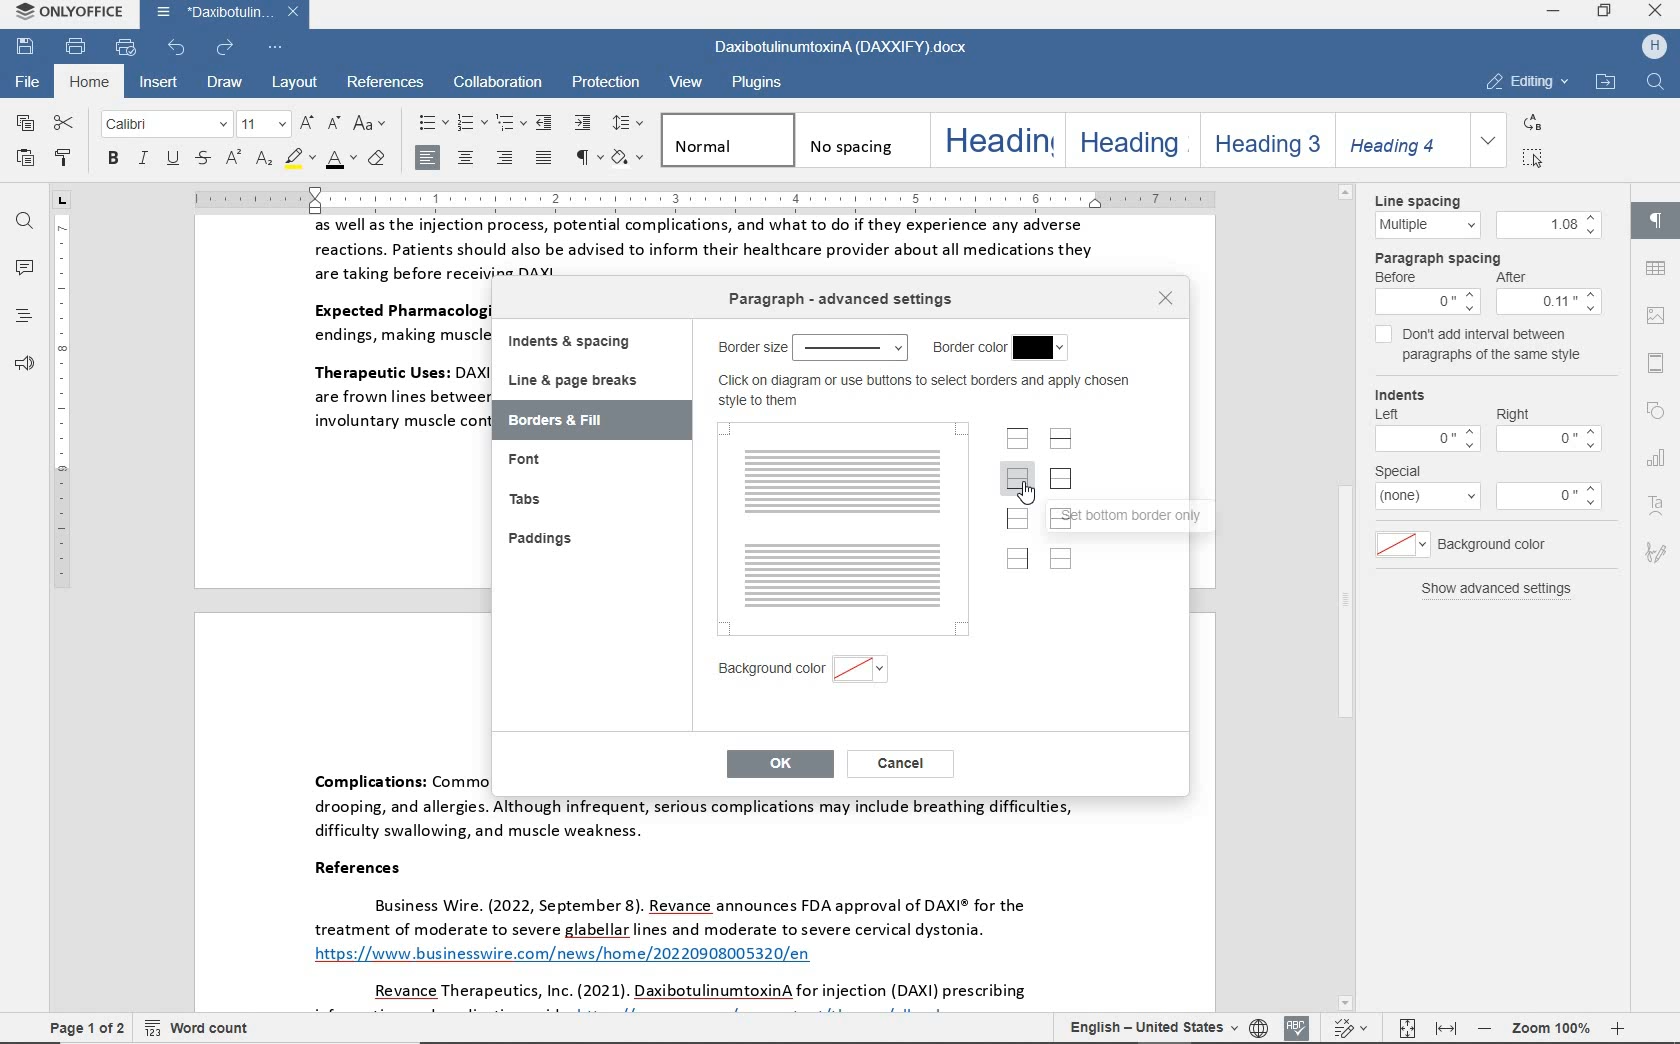  Describe the element at coordinates (630, 159) in the screenshot. I see `shading` at that location.